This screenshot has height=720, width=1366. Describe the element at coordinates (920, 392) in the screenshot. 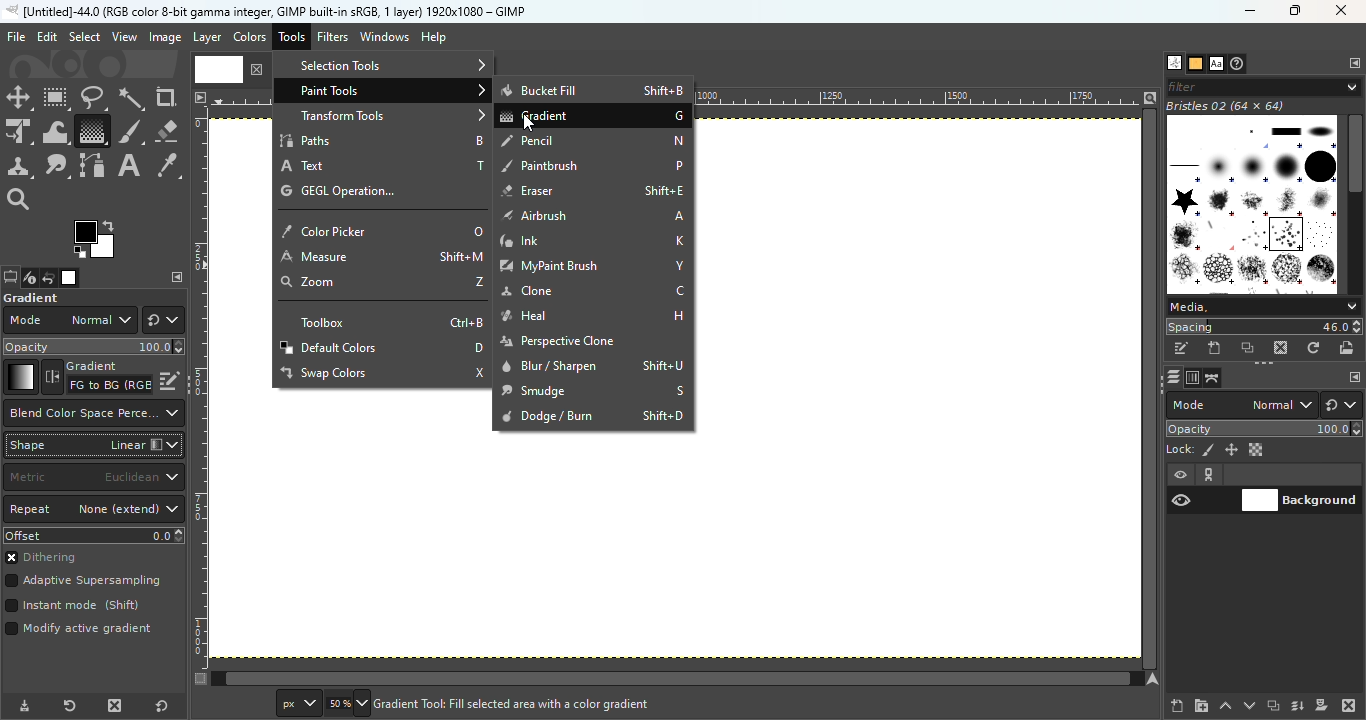

I see `Canvas` at that location.